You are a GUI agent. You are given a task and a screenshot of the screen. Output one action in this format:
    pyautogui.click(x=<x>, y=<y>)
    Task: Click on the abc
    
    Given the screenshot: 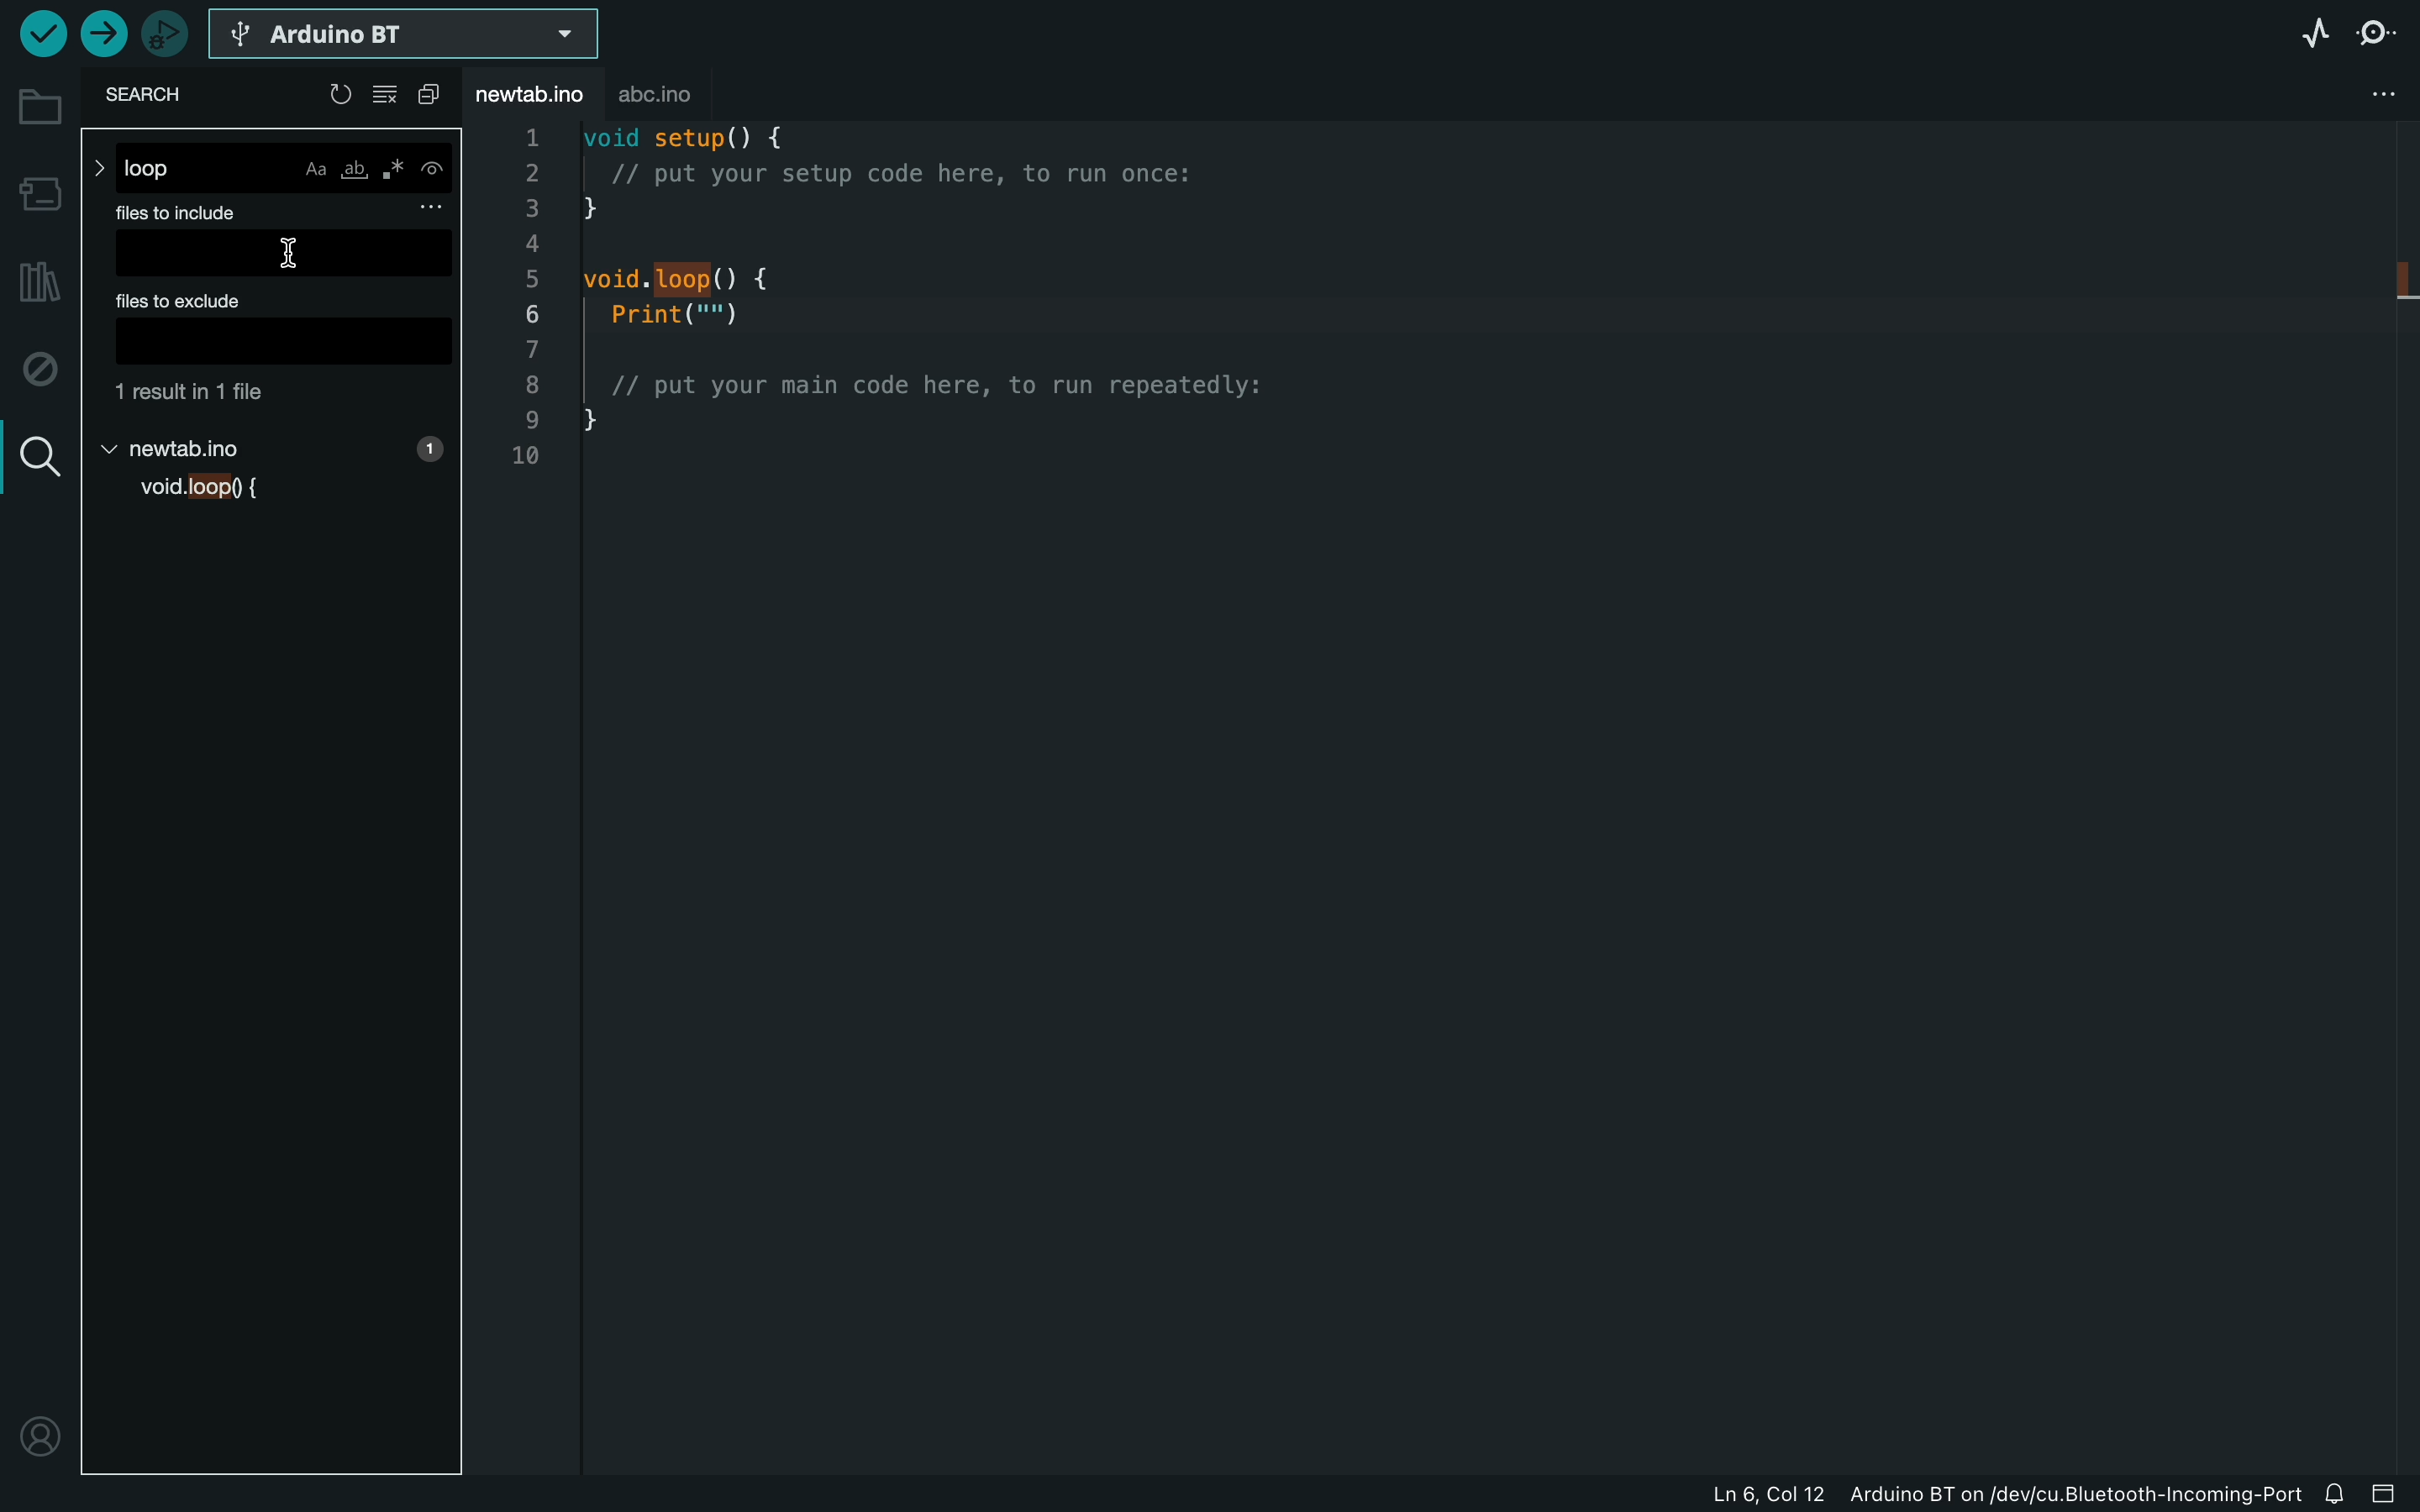 What is the action you would take?
    pyautogui.click(x=681, y=94)
    